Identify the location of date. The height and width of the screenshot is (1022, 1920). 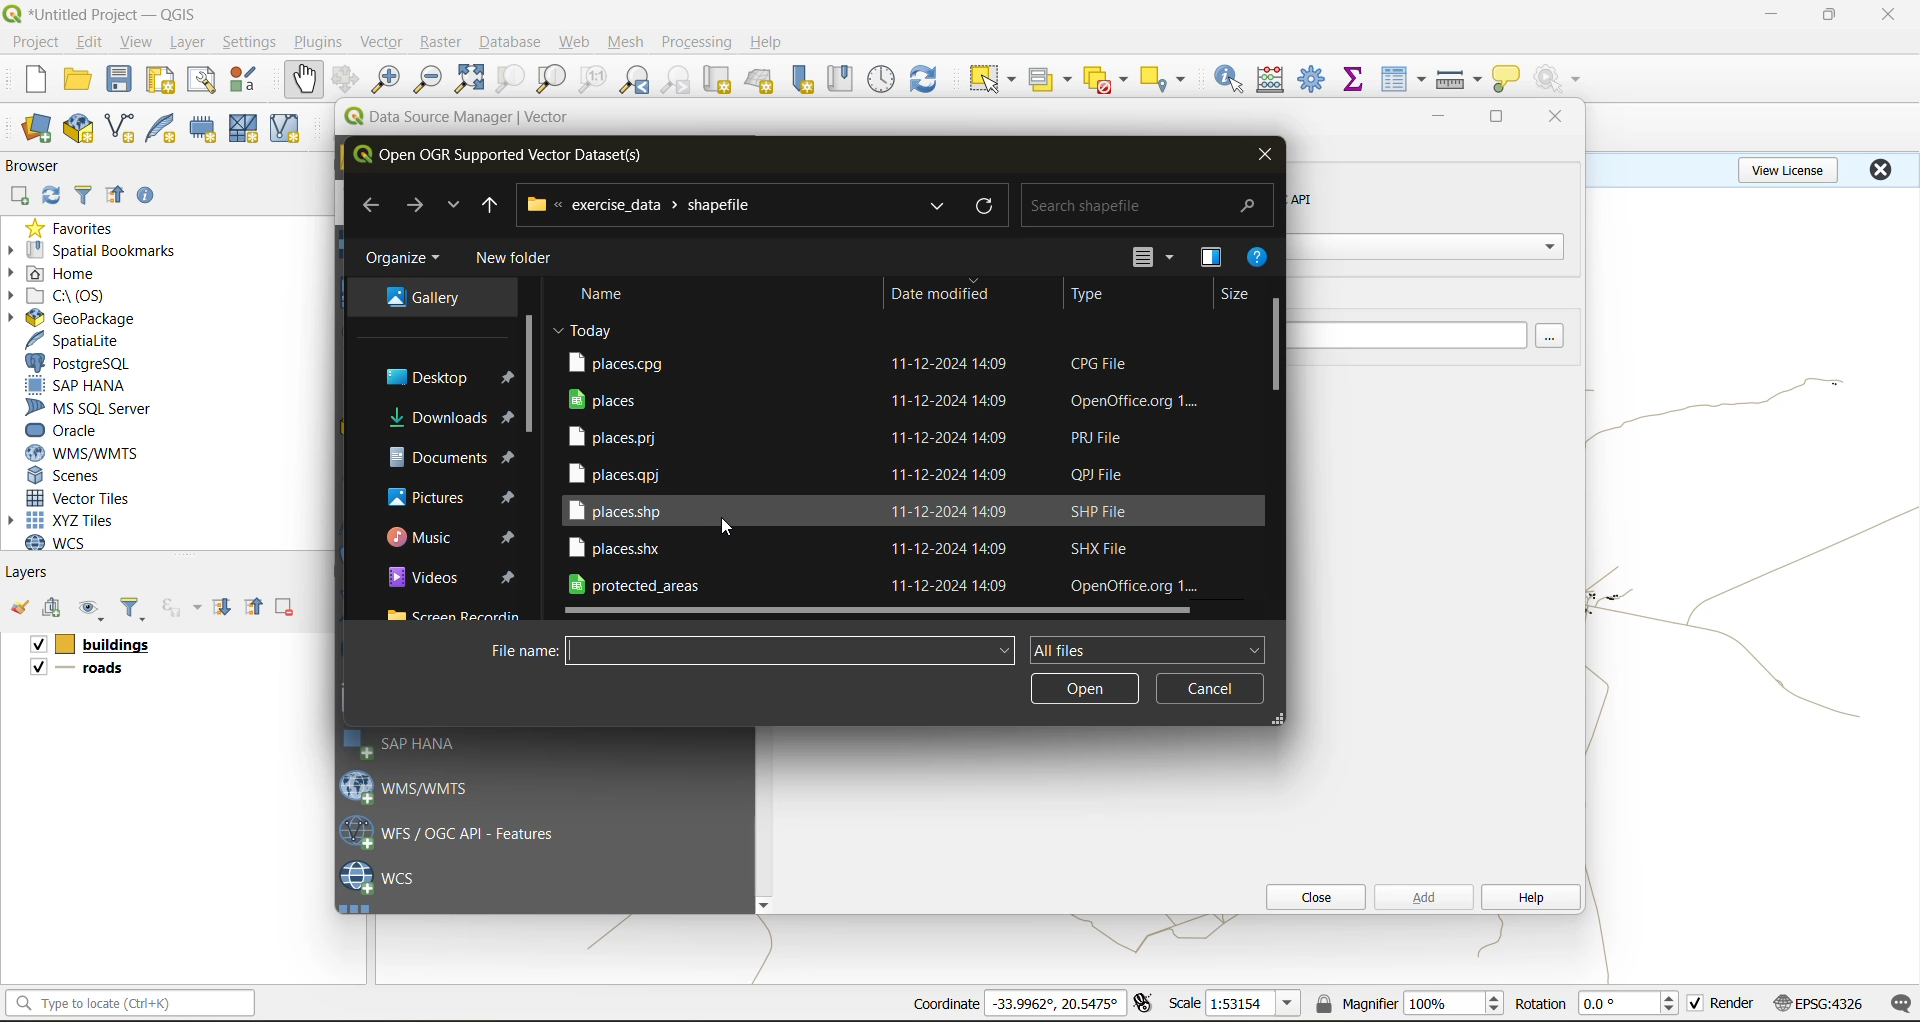
(585, 329).